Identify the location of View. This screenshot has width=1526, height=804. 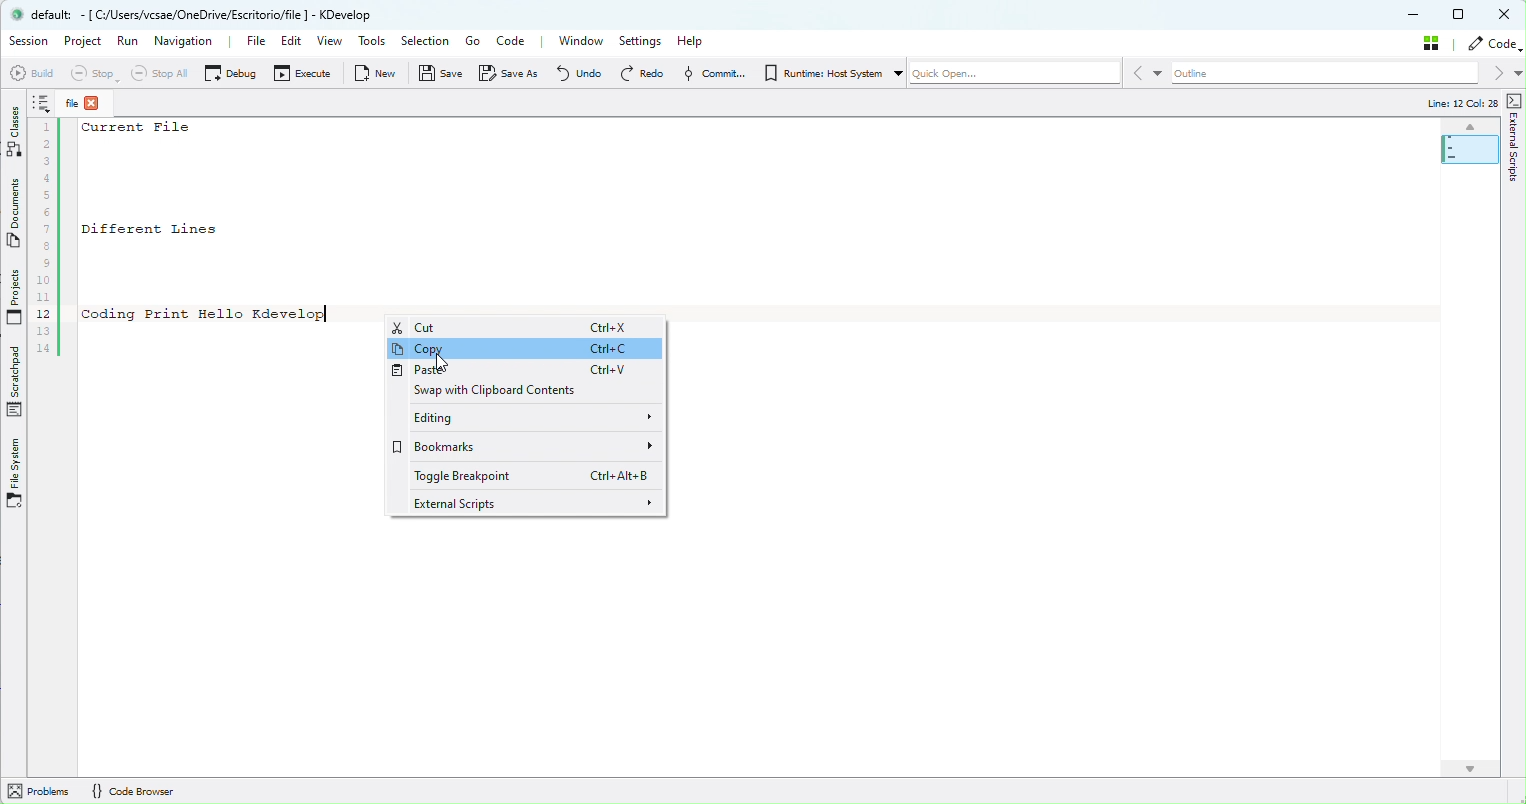
(329, 42).